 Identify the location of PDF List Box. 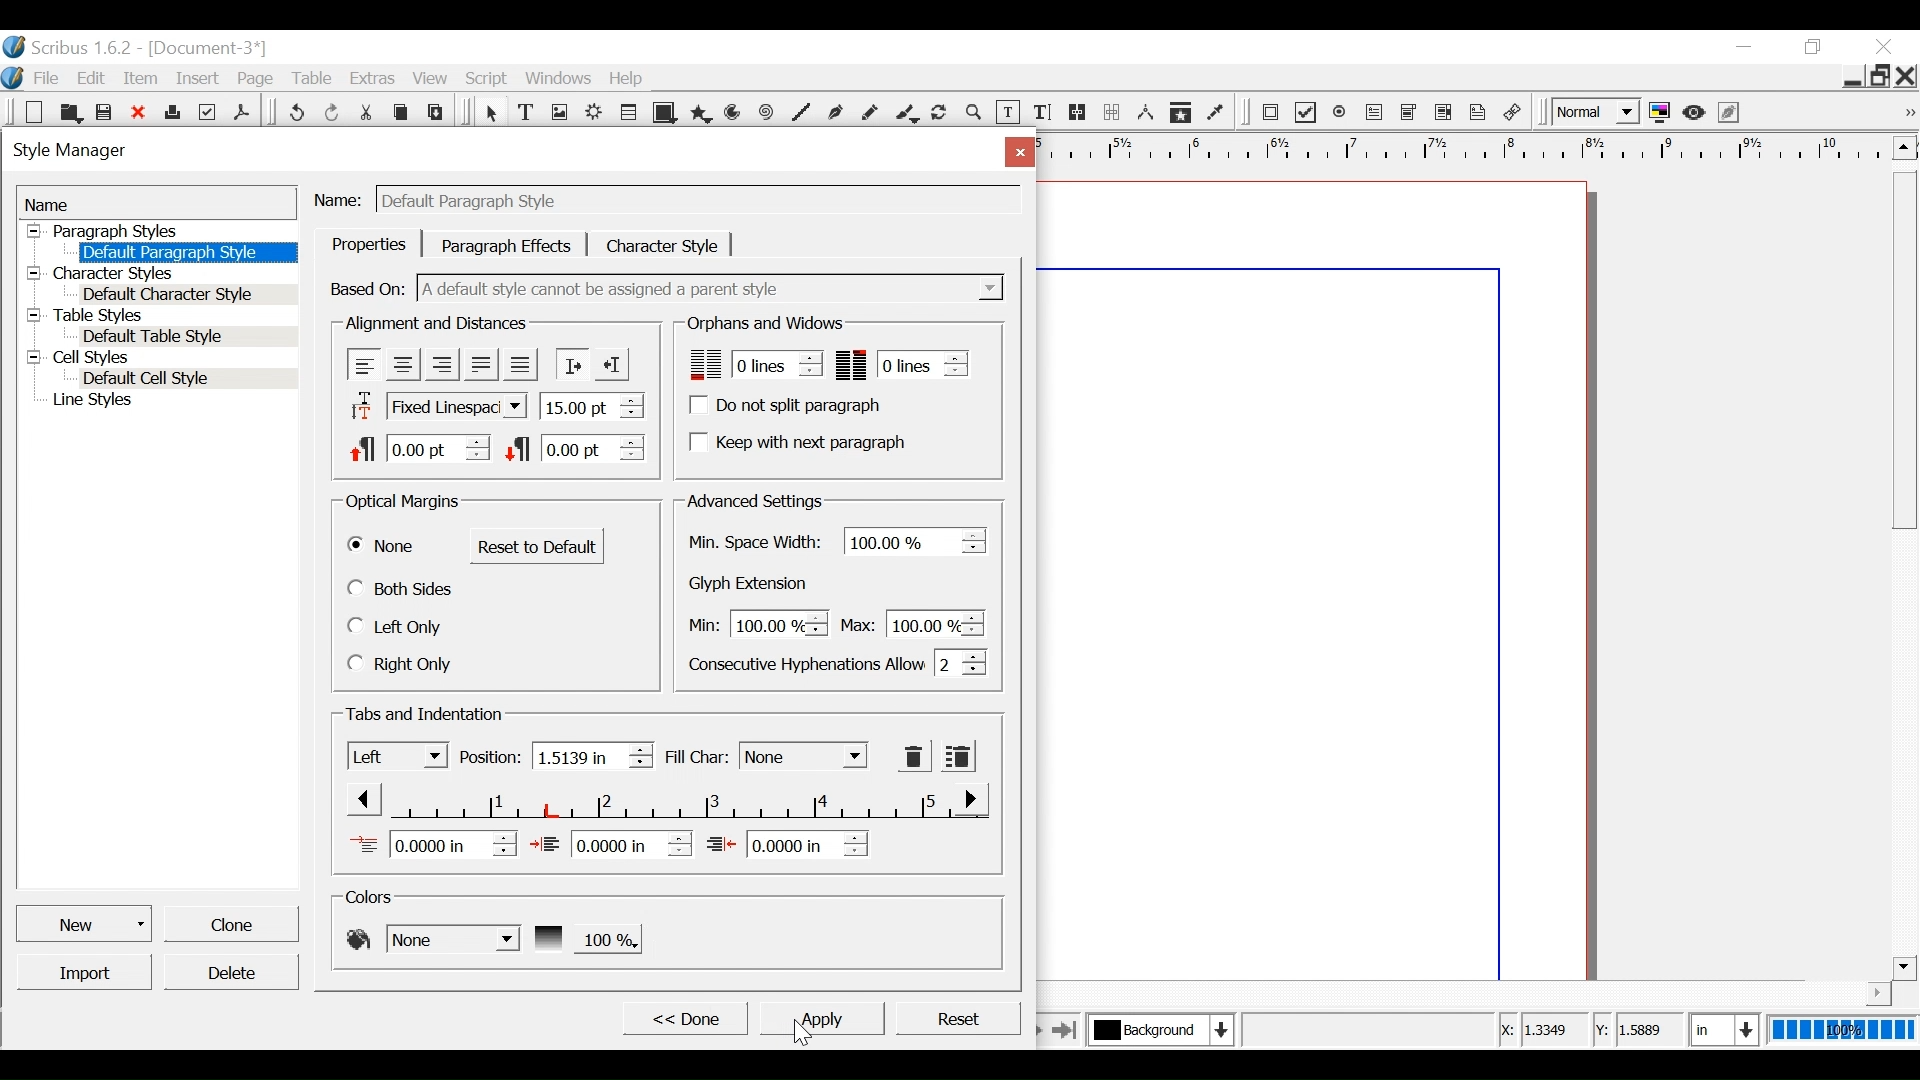
(1444, 112).